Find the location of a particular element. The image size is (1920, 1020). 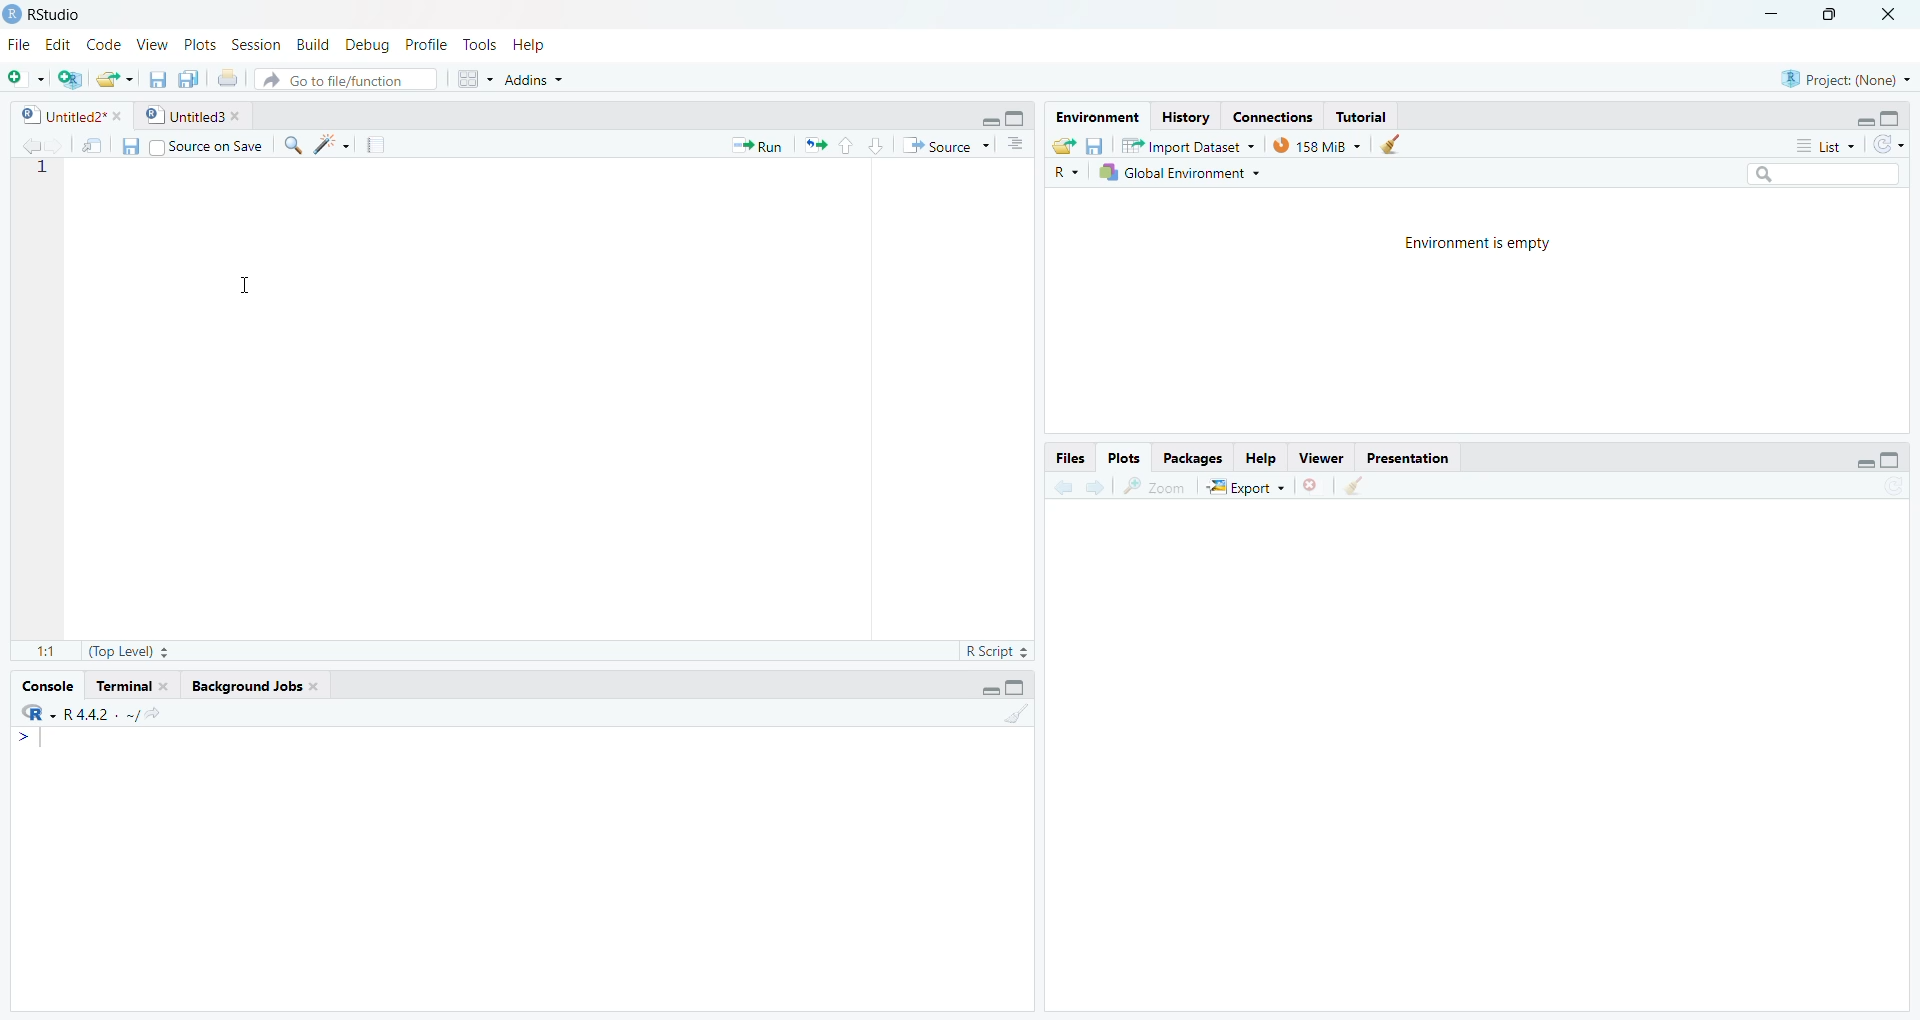

minimize is located at coordinates (1768, 15).